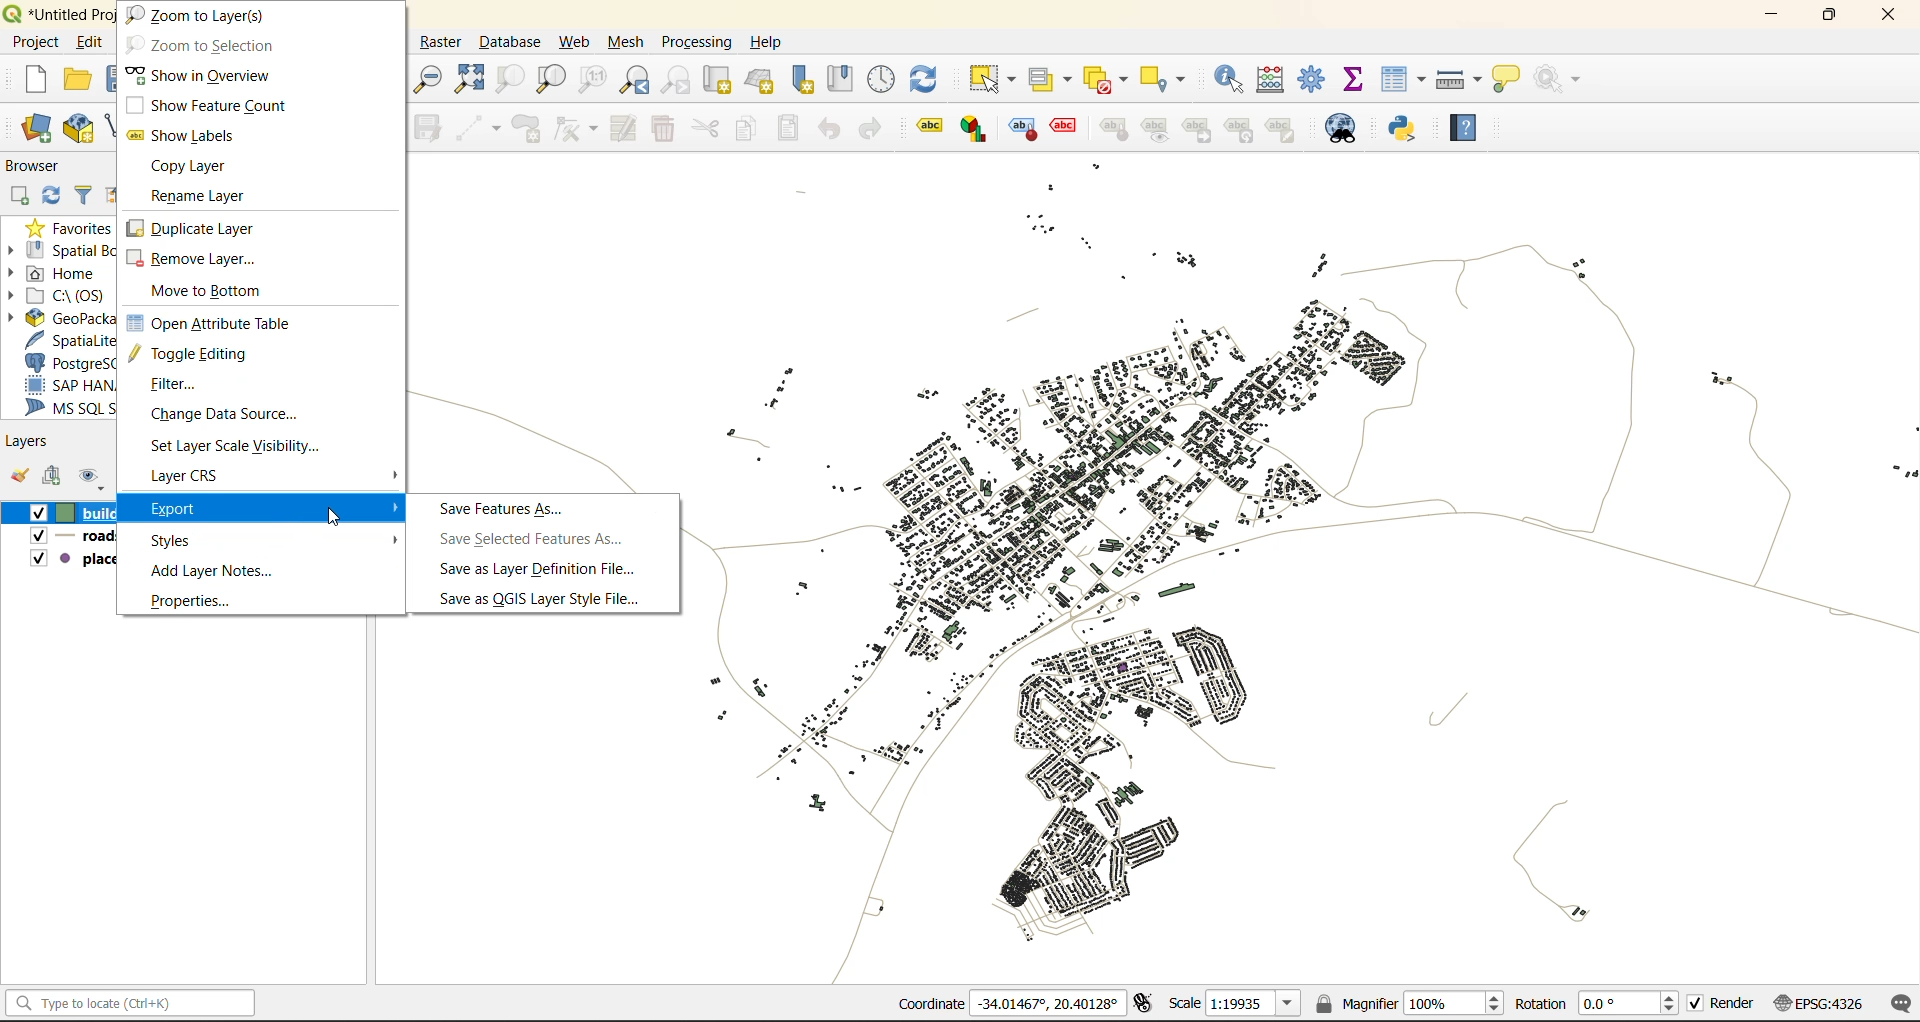 Image resolution: width=1920 pixels, height=1022 pixels. What do you see at coordinates (17, 477) in the screenshot?
I see `open` at bounding box center [17, 477].